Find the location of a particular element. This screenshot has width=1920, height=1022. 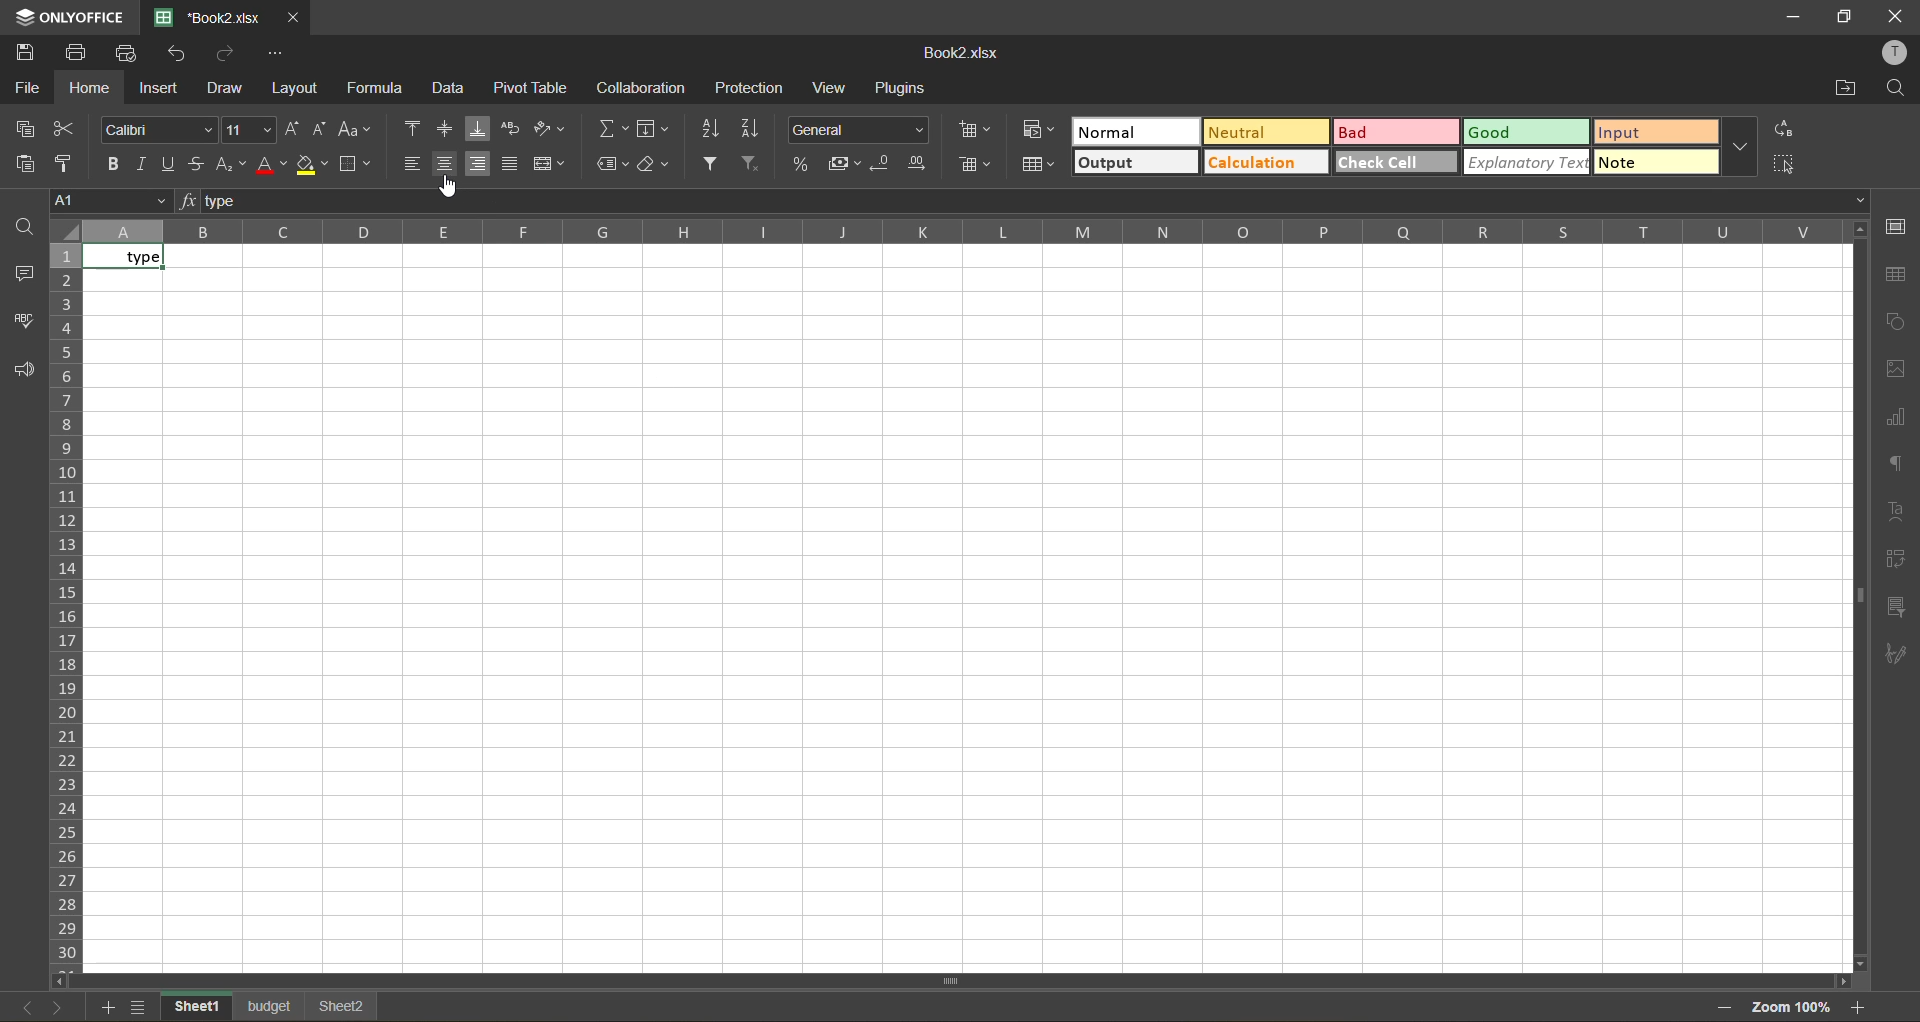

bold is located at coordinates (117, 169).